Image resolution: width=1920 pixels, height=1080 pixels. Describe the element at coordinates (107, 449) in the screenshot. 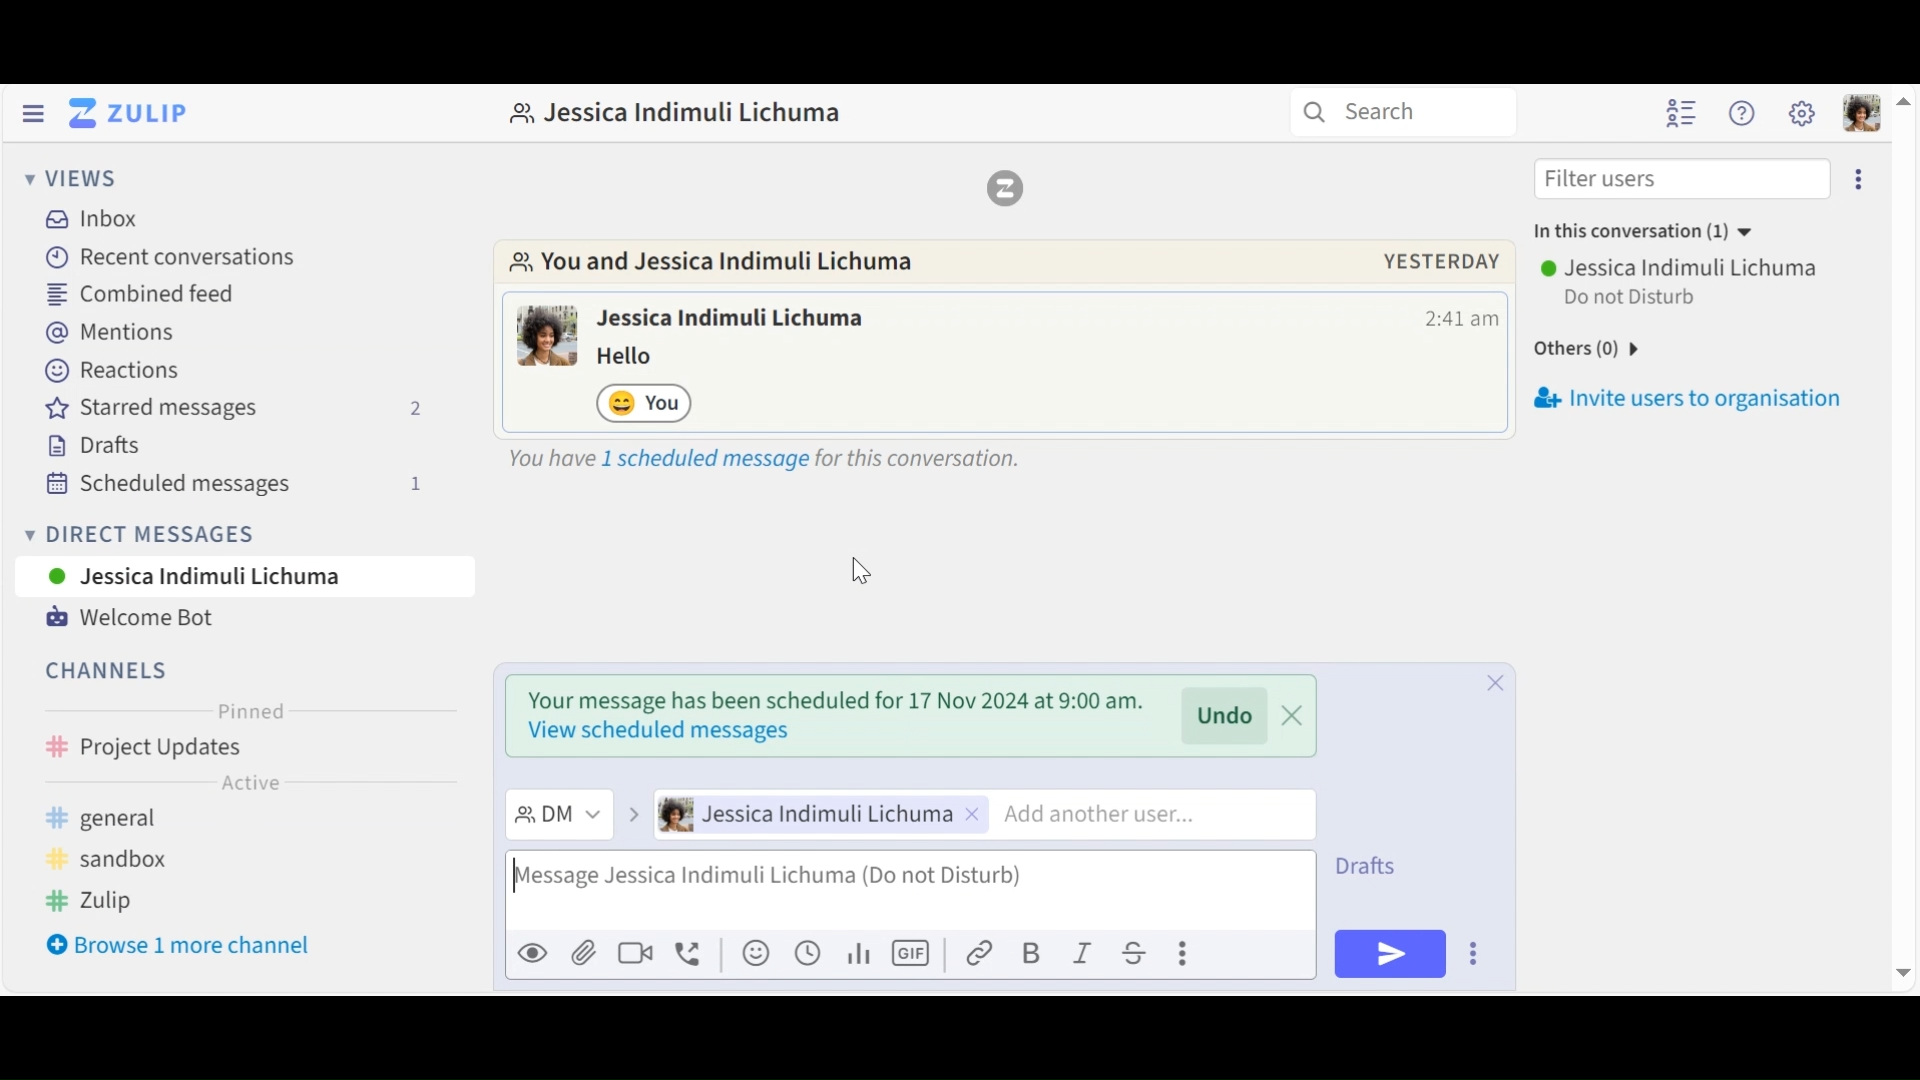

I see `Drafts` at that location.